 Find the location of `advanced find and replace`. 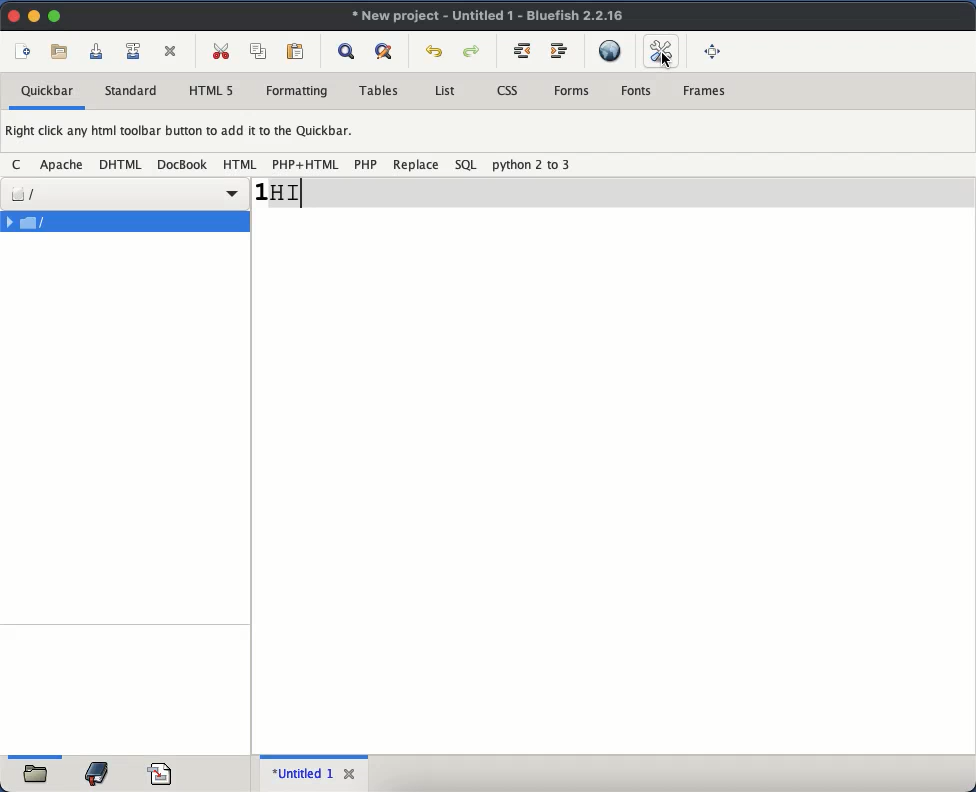

advanced find and replace is located at coordinates (385, 50).